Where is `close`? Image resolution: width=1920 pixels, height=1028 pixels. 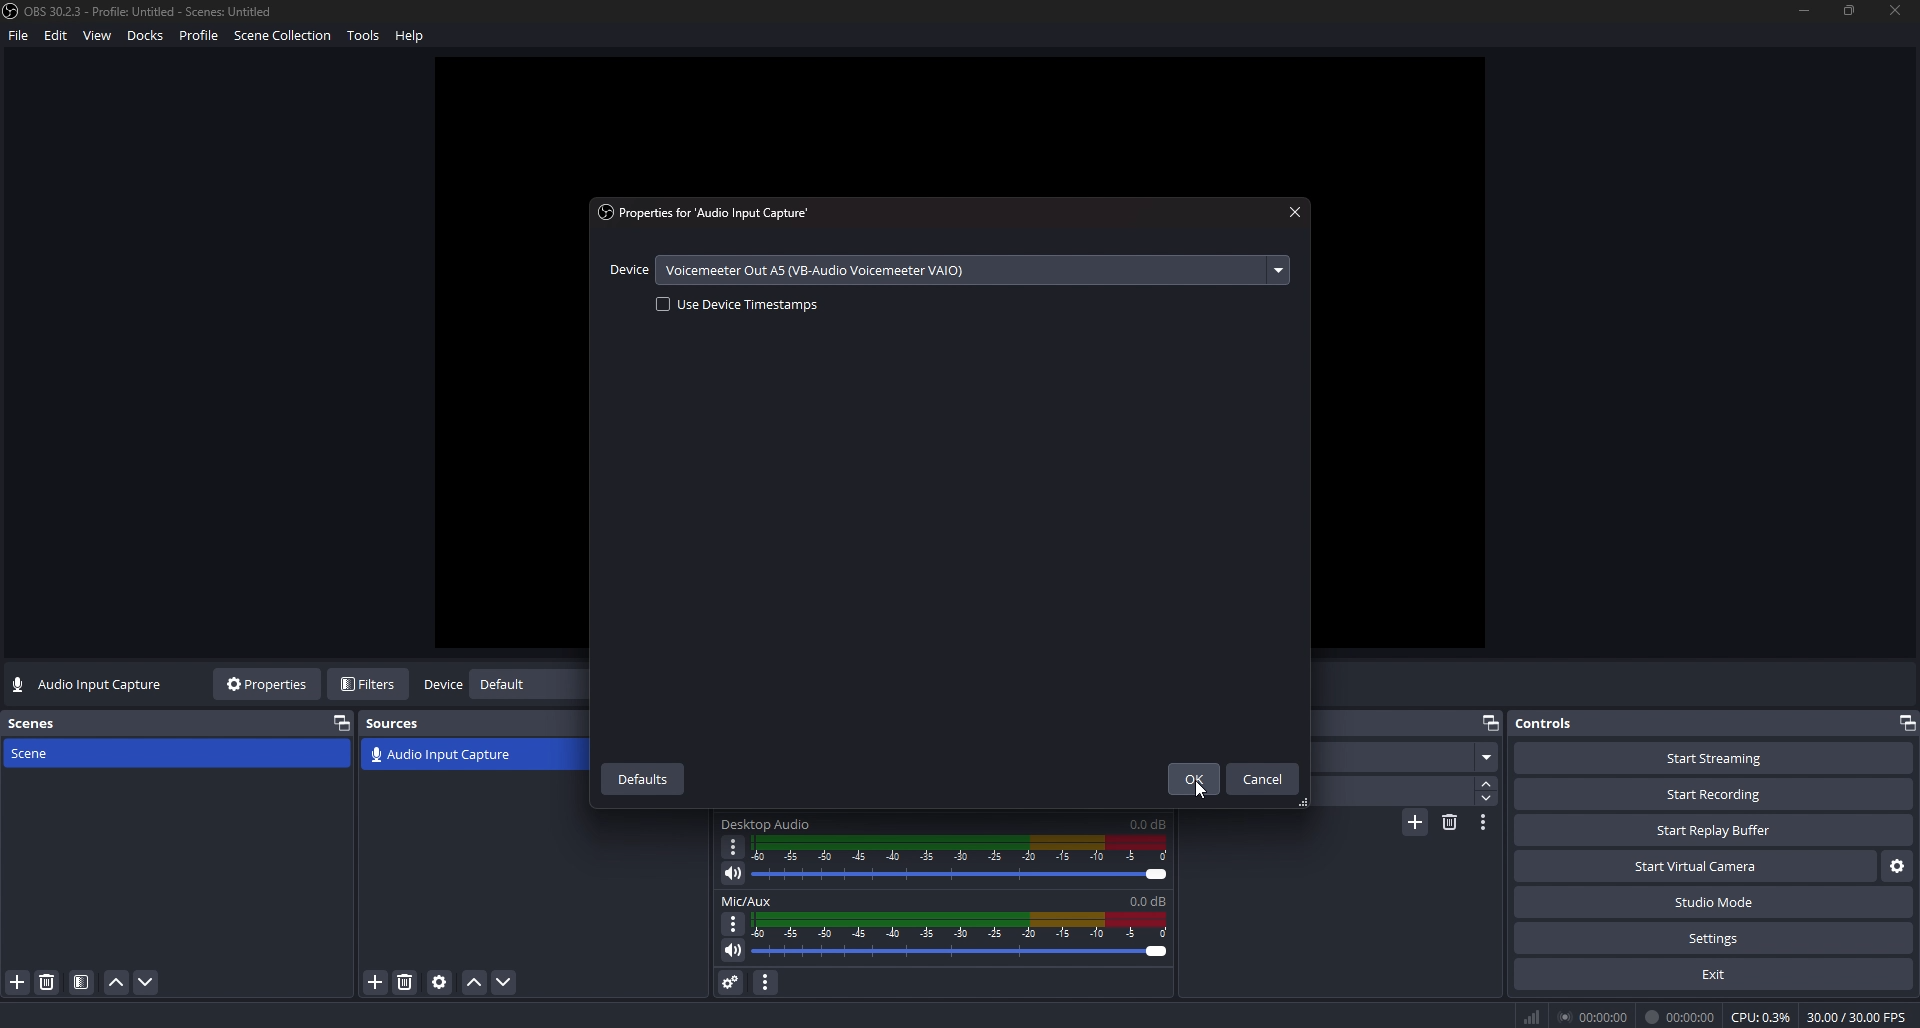 close is located at coordinates (1296, 212).